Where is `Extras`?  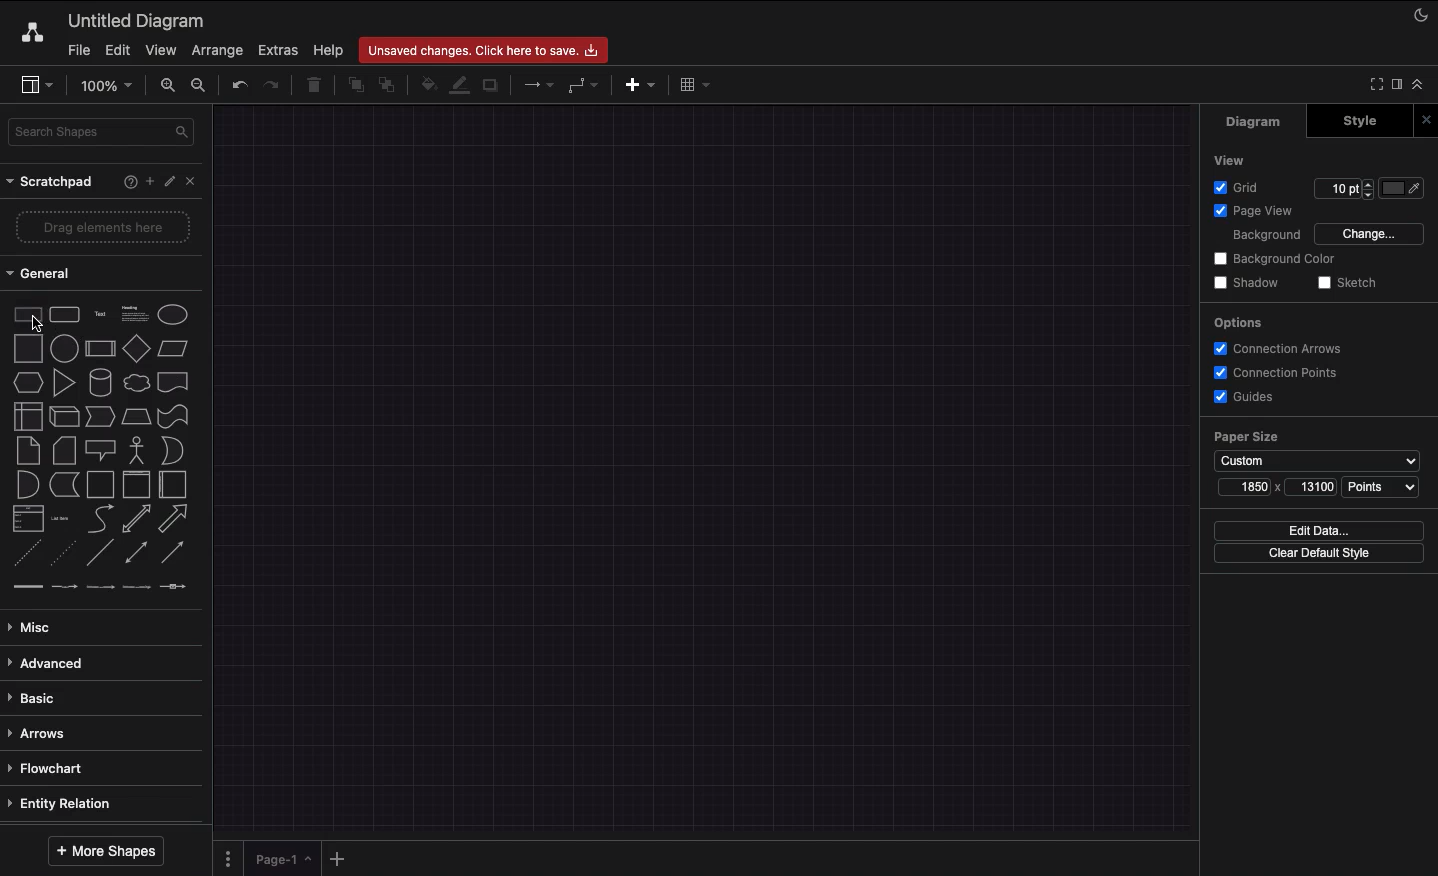
Extras is located at coordinates (275, 51).